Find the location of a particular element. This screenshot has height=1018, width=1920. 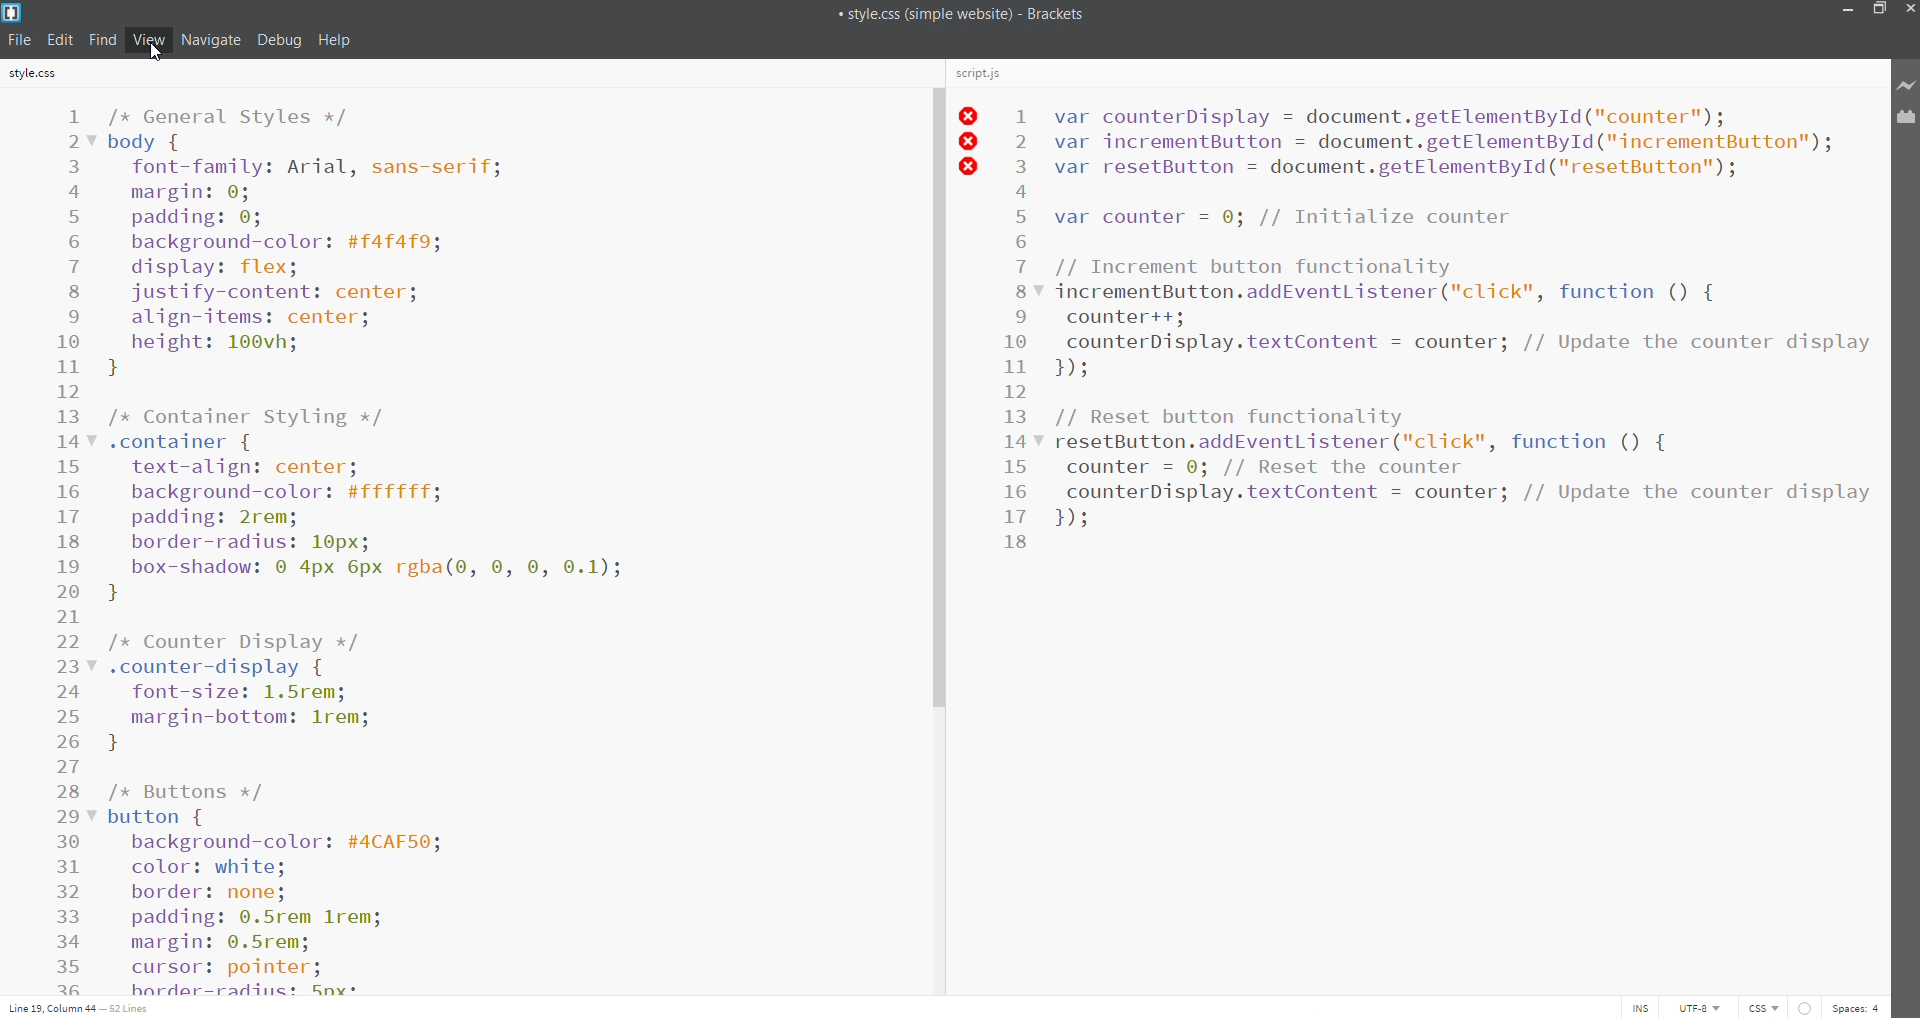

debug is located at coordinates (279, 39).